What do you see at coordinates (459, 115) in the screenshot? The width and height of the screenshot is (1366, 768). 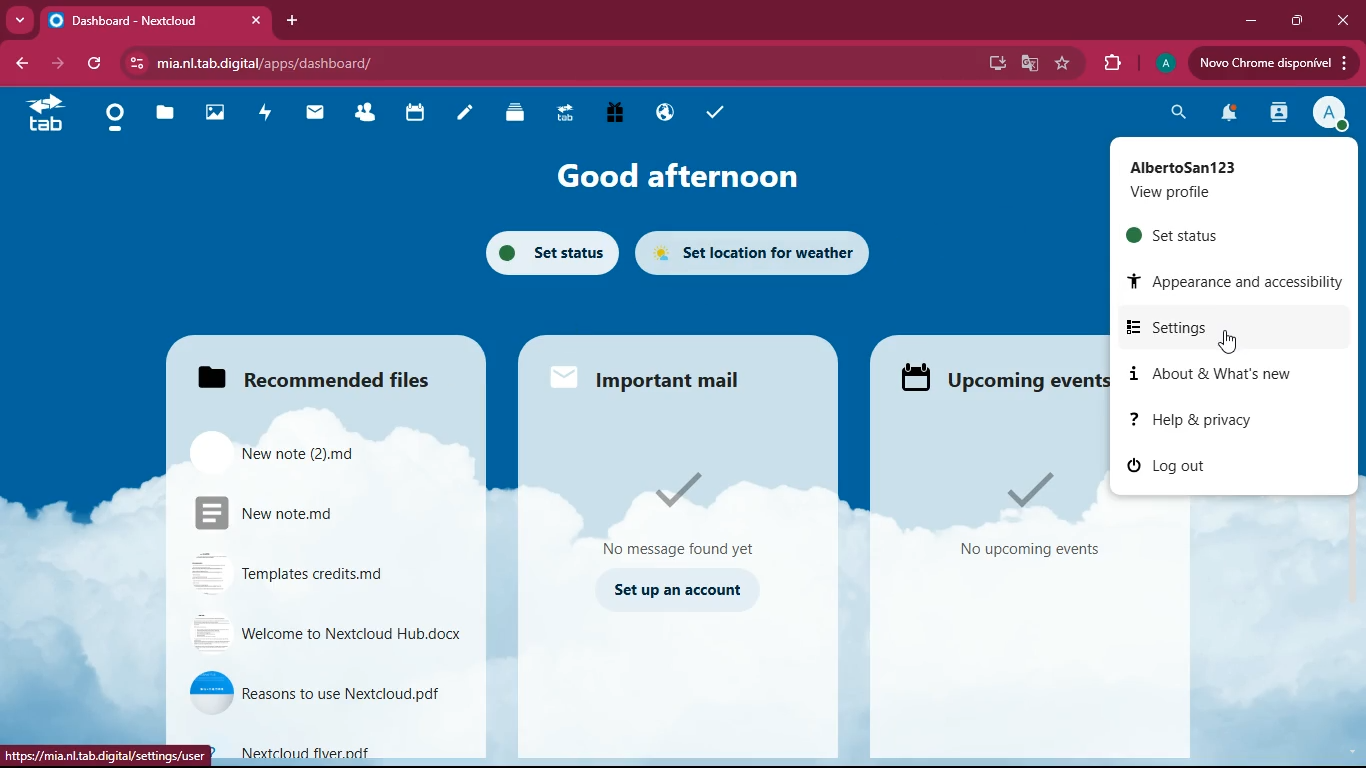 I see `notes` at bounding box center [459, 115].